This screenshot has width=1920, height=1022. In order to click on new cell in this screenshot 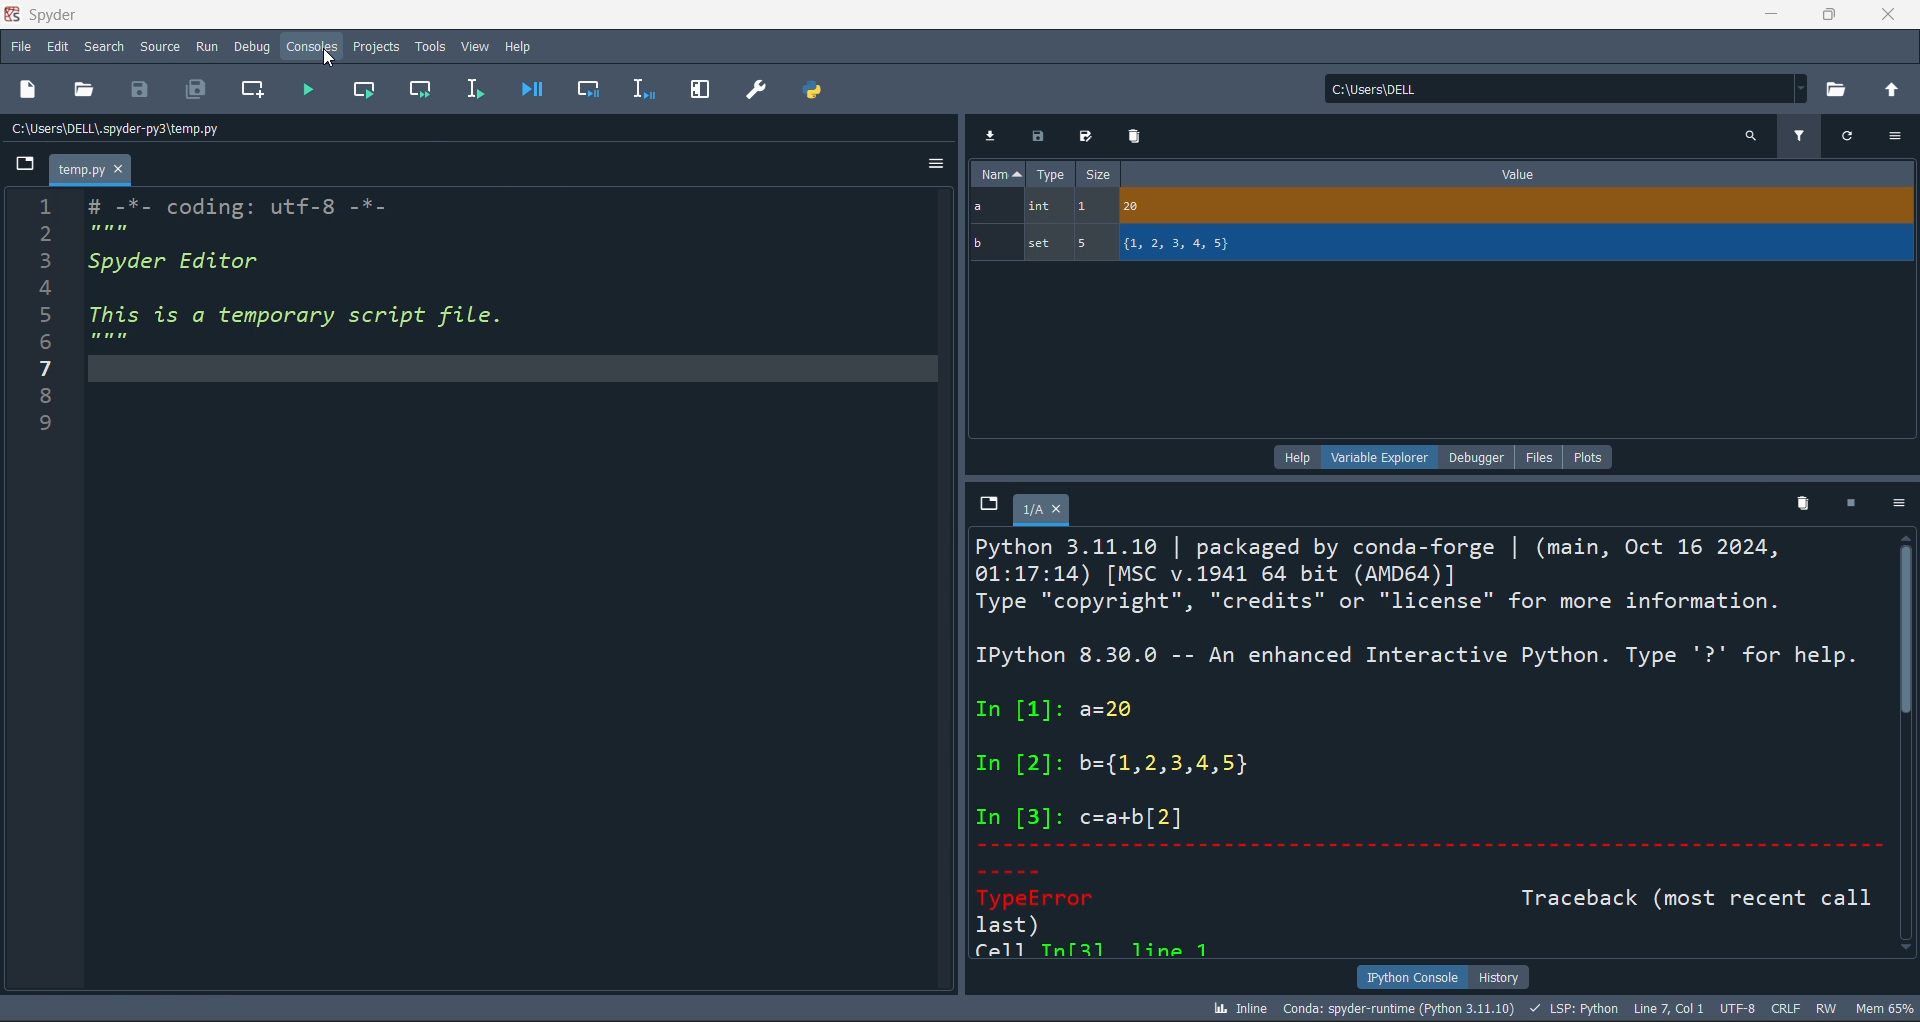, I will do `click(252, 91)`.